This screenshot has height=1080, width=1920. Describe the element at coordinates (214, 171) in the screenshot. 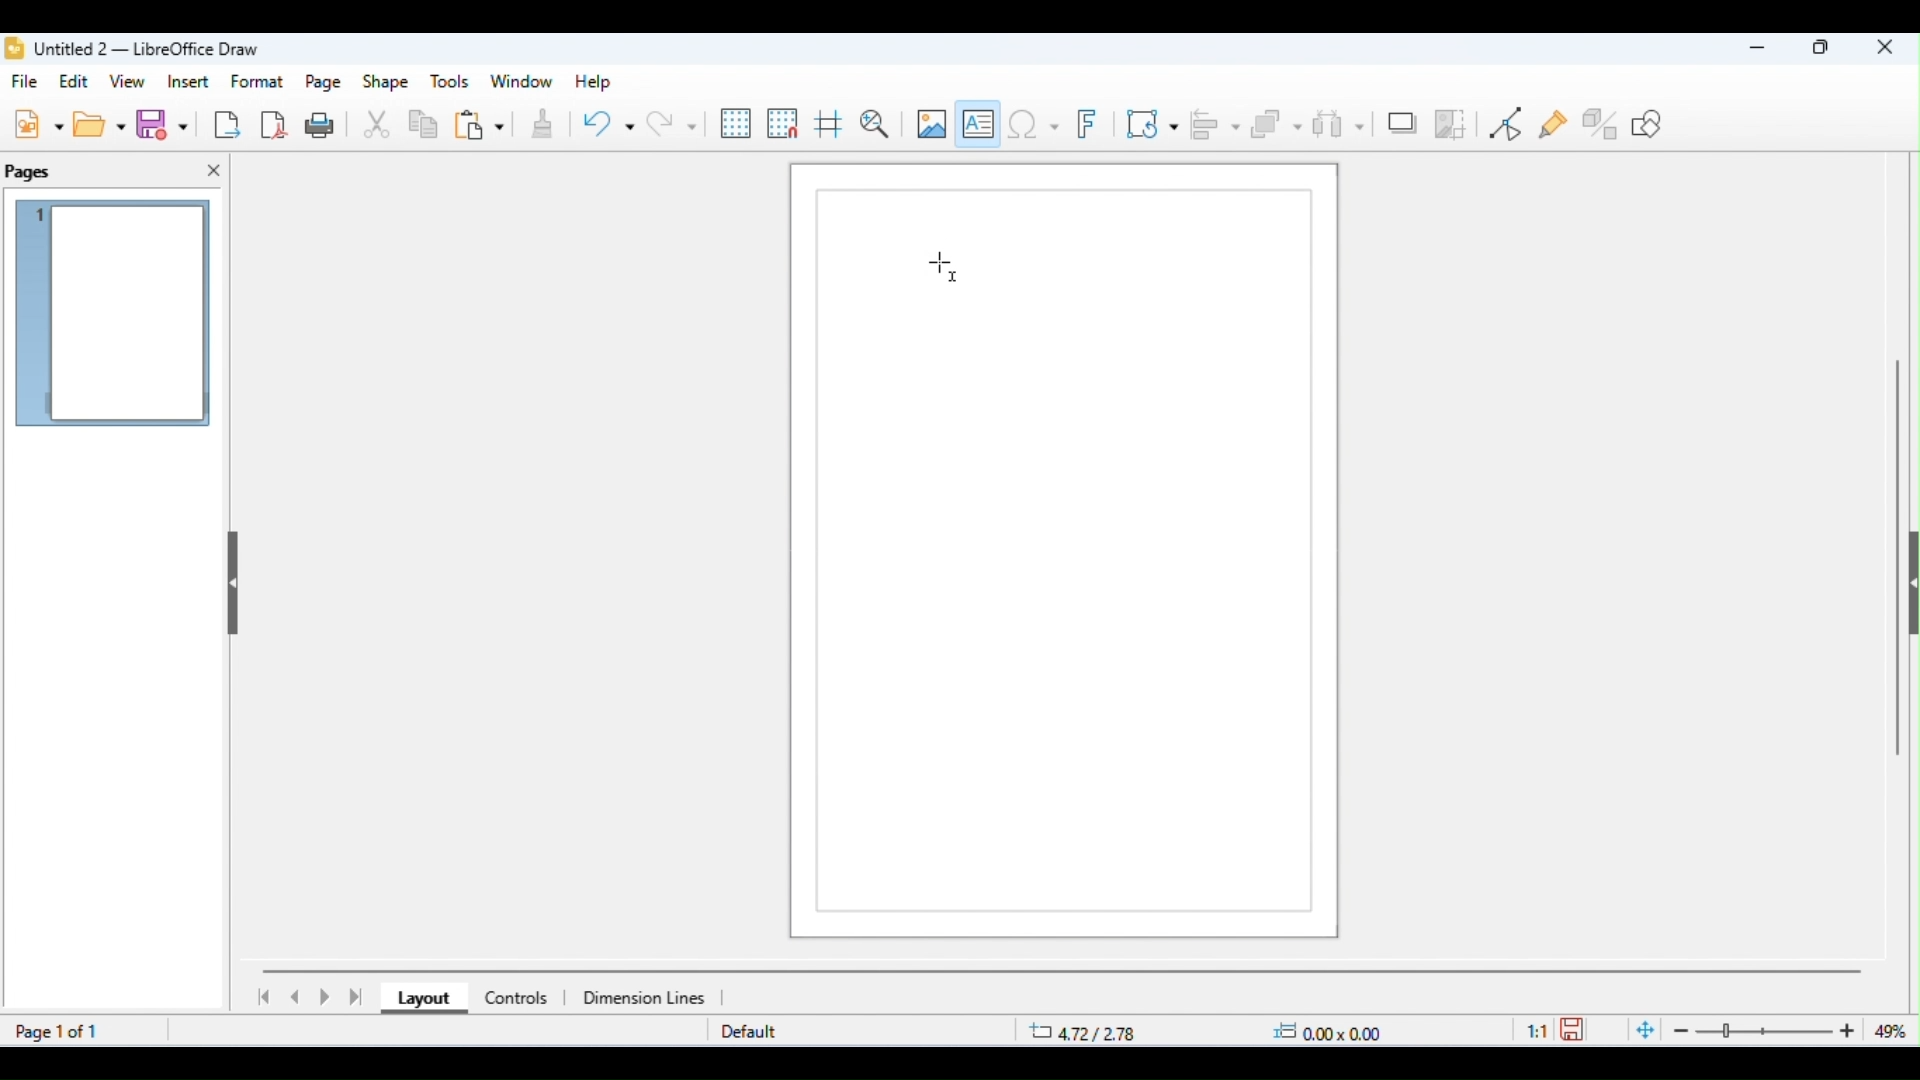

I see `close` at that location.